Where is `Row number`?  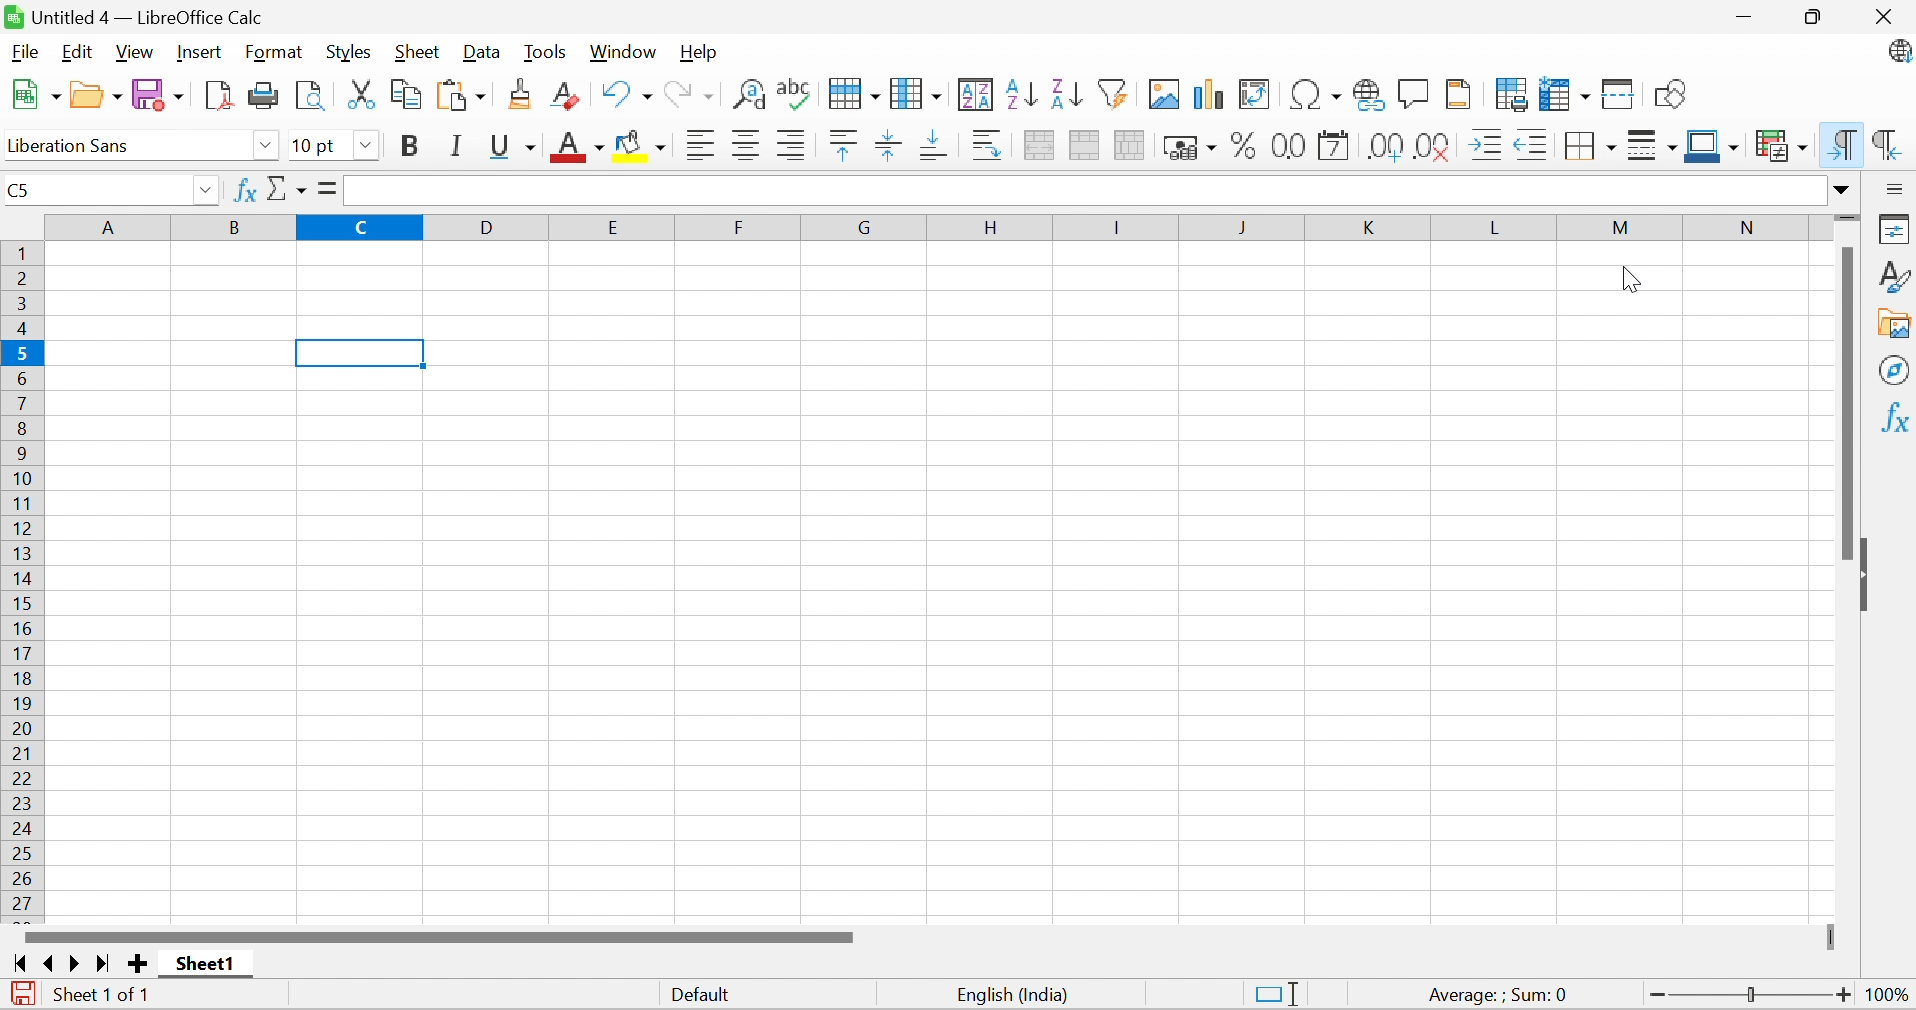
Row number is located at coordinates (23, 581).